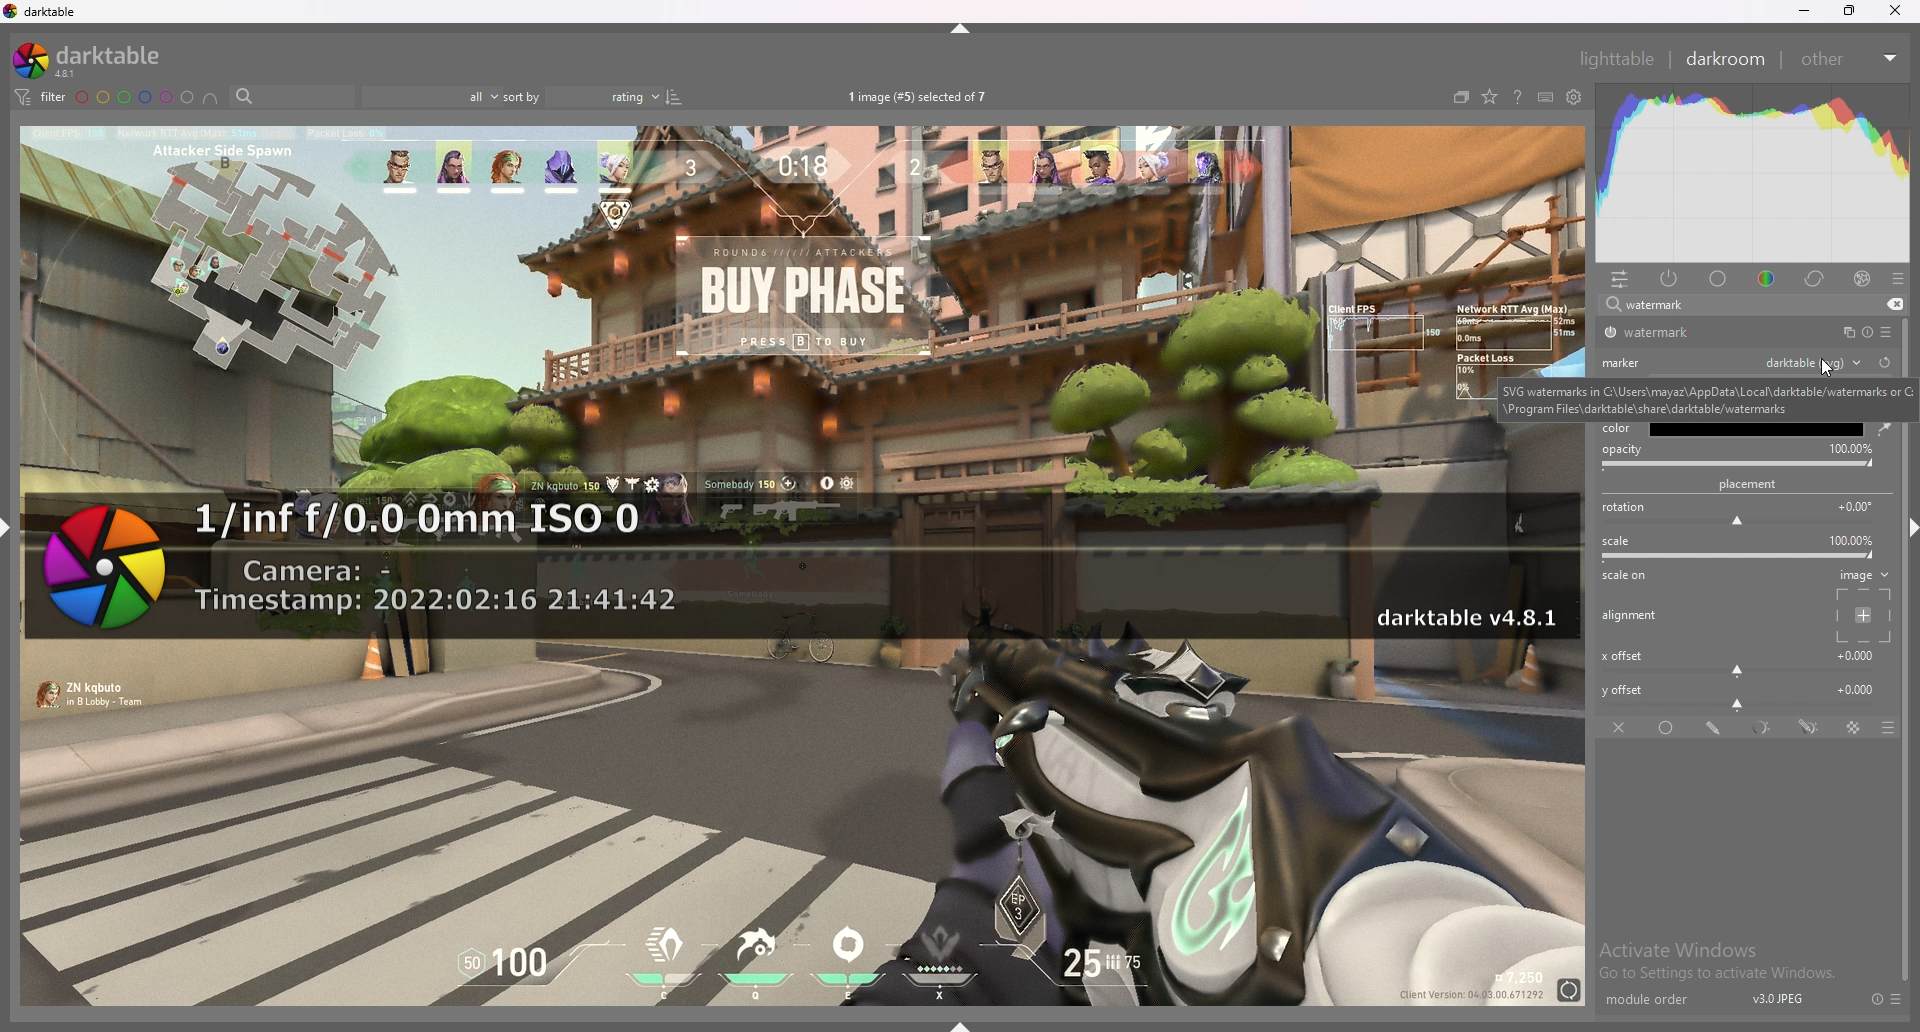 The height and width of the screenshot is (1032, 1920). I want to click on effect, so click(1862, 279).